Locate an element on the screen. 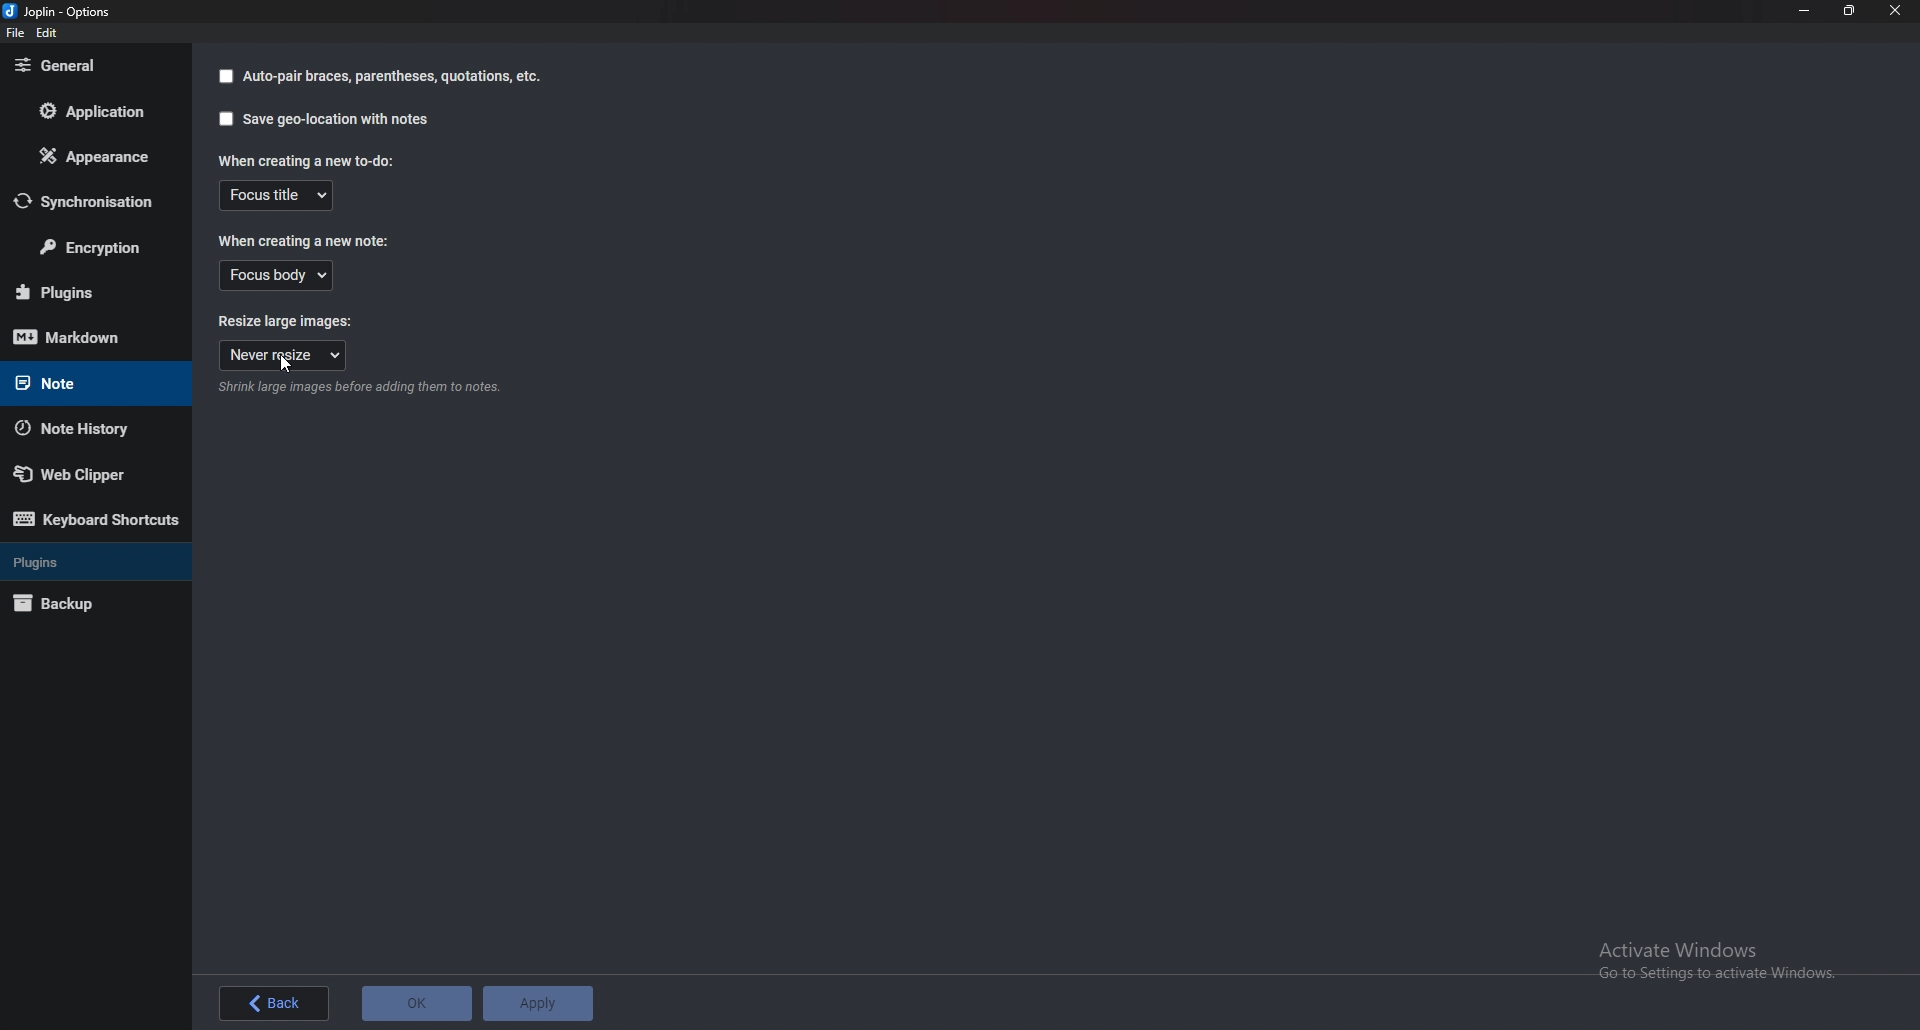  note is located at coordinates (81, 383).